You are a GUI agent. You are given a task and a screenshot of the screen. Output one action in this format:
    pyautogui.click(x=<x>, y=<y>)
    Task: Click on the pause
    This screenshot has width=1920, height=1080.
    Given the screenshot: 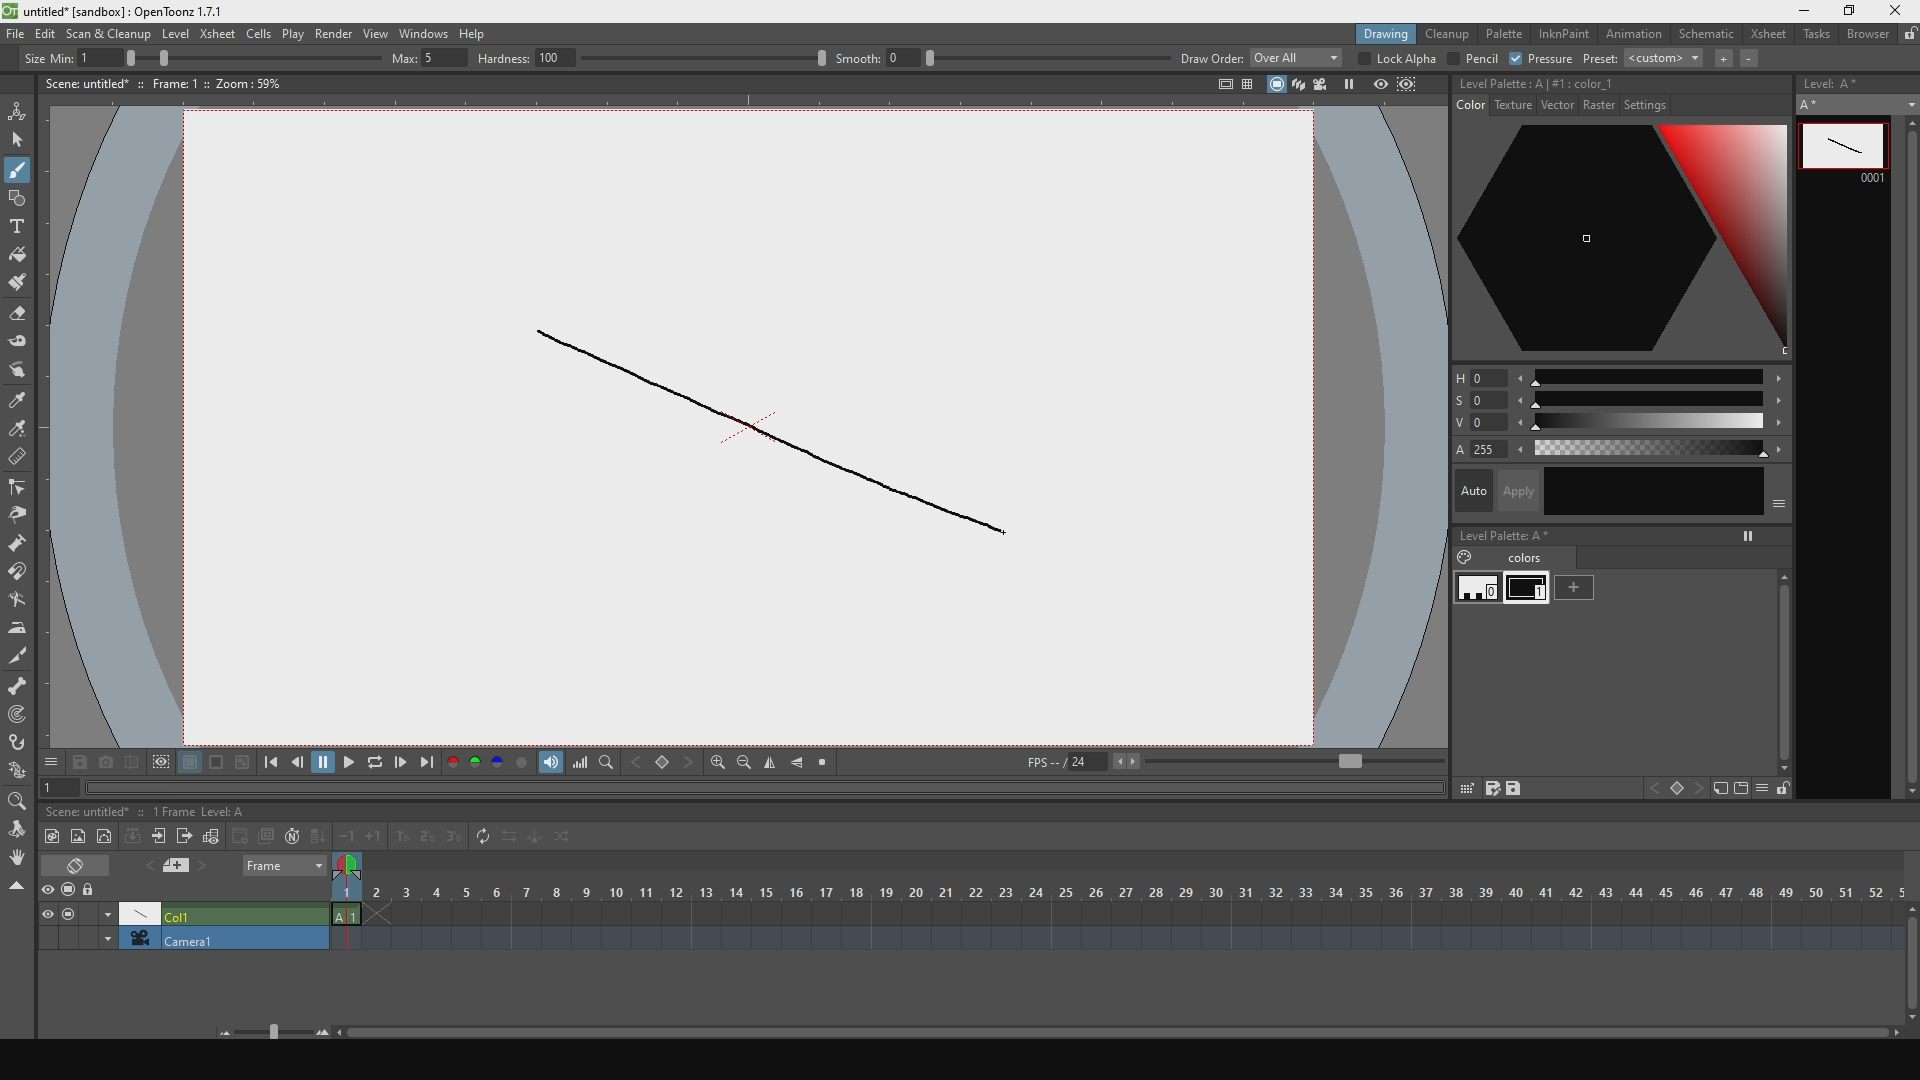 What is the action you would take?
    pyautogui.click(x=323, y=764)
    